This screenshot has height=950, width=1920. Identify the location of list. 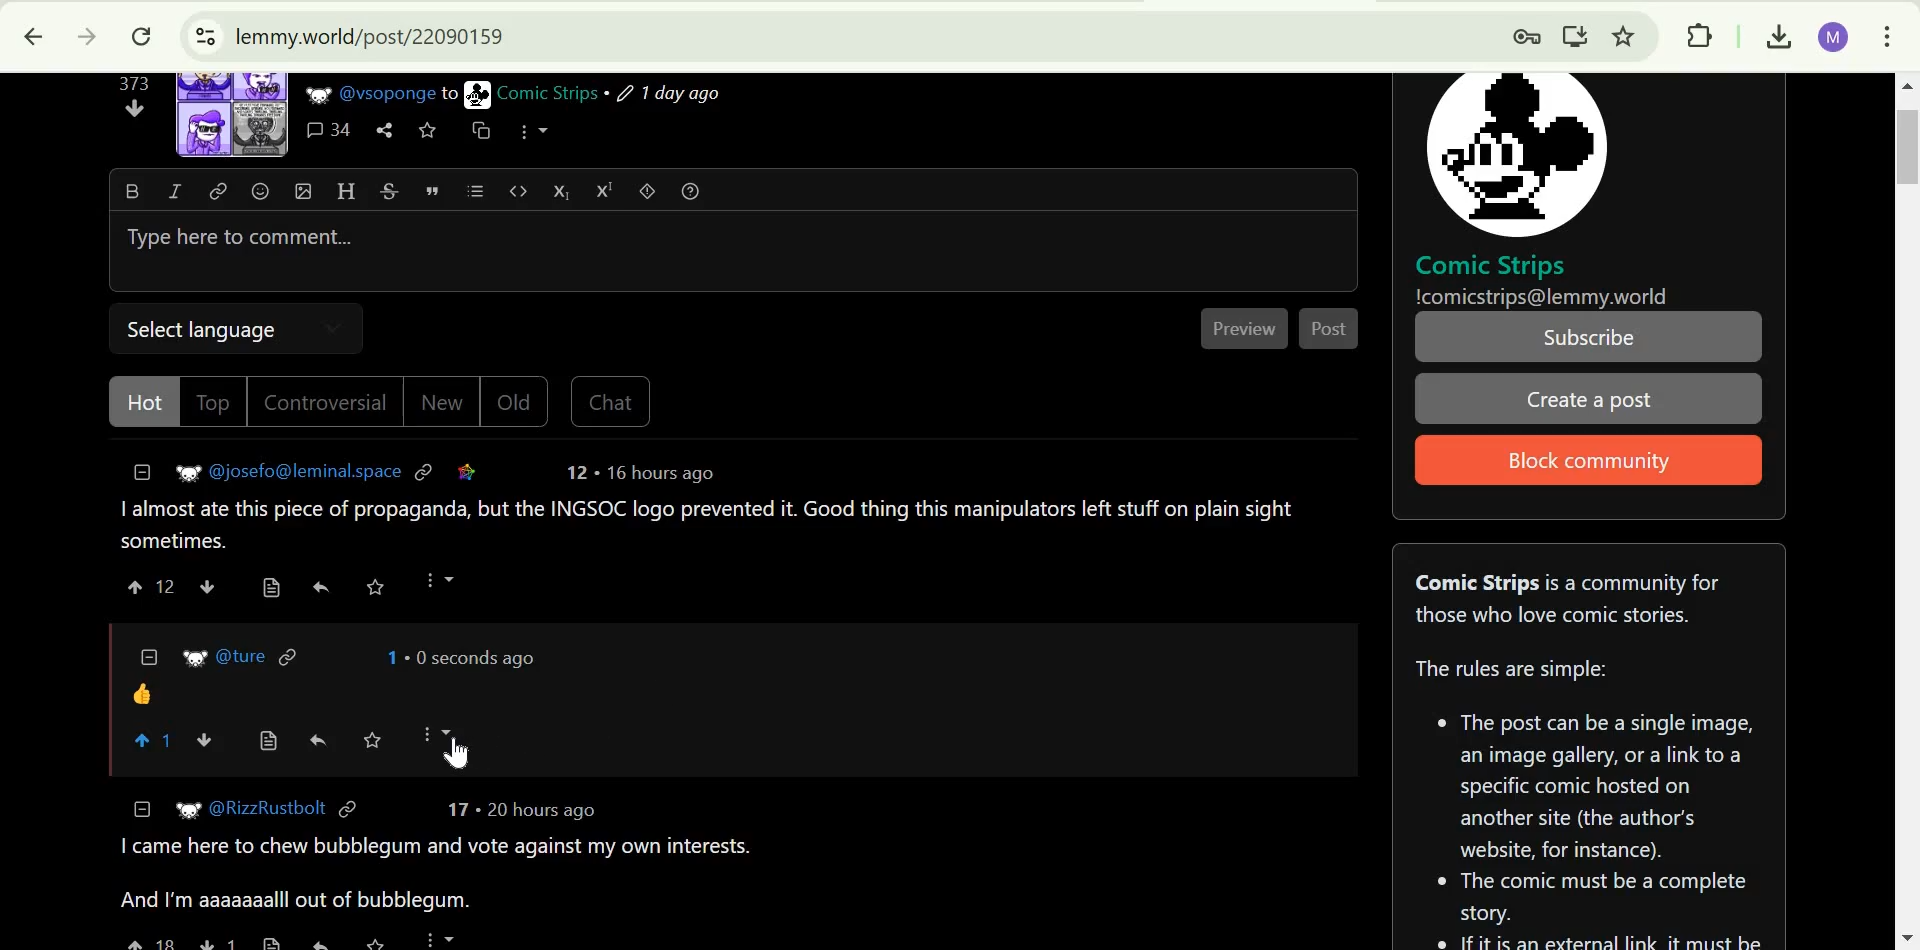
(475, 191).